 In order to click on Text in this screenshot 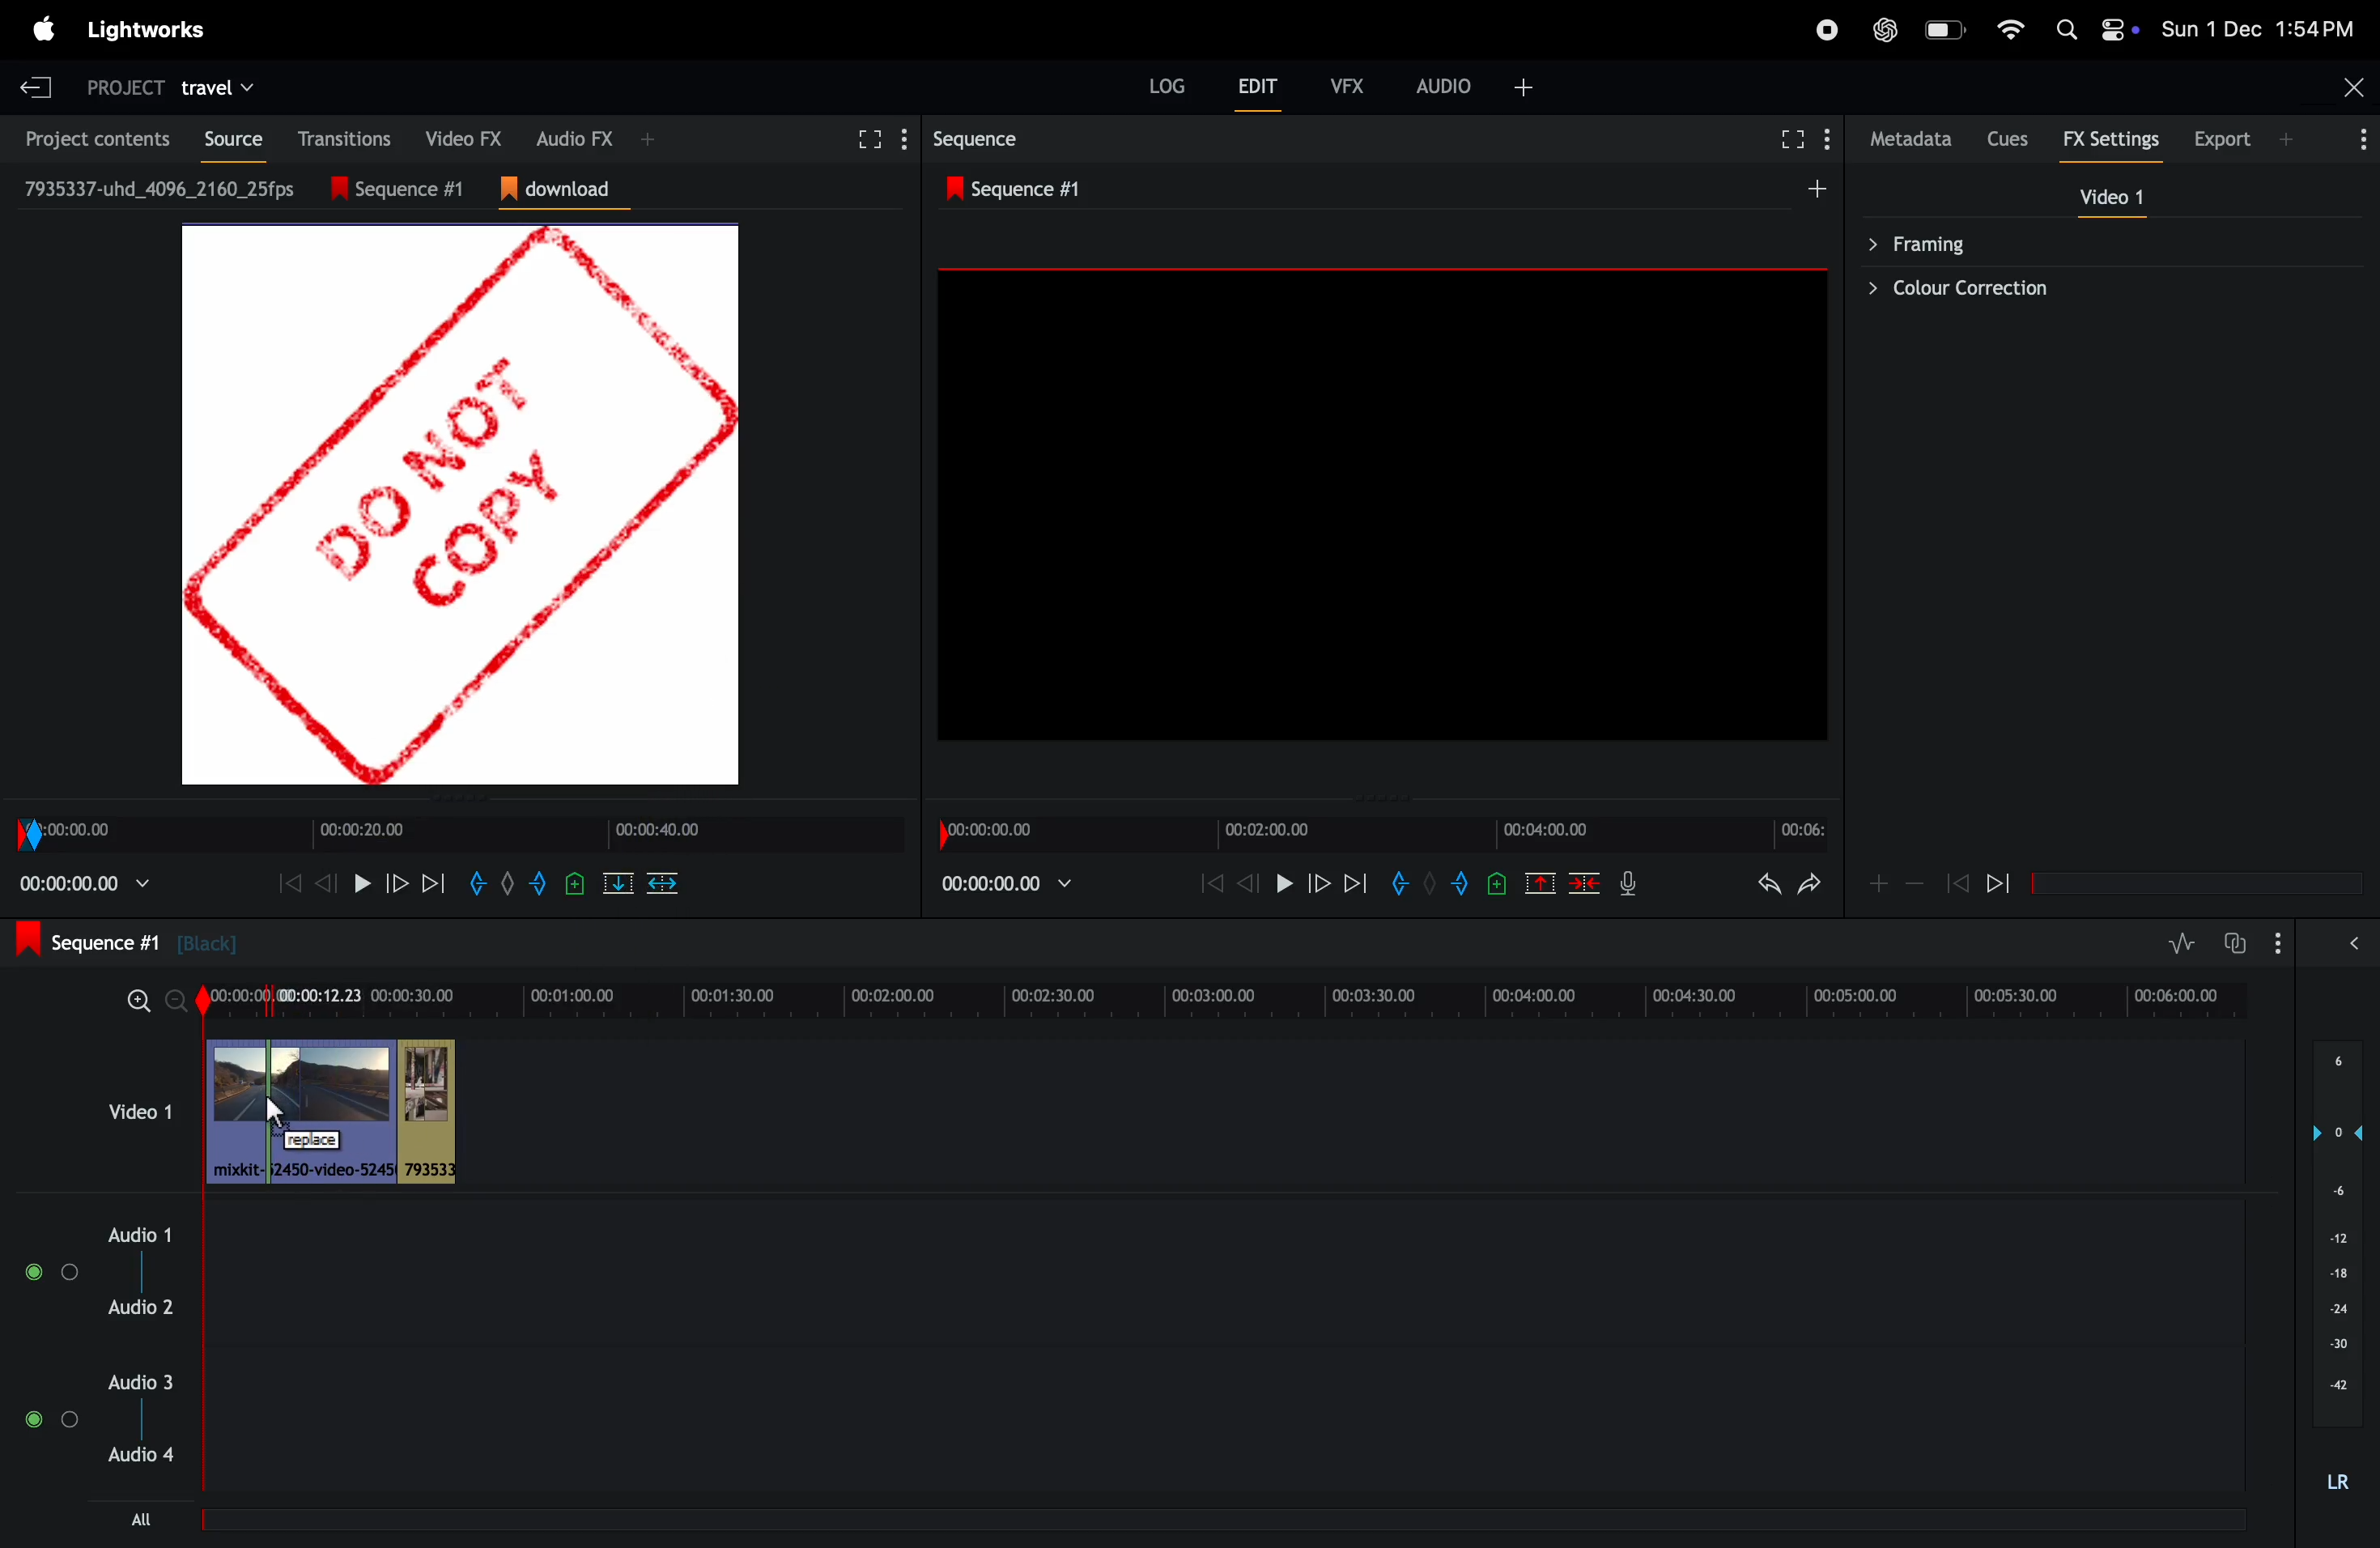, I will do `click(2338, 1483)`.